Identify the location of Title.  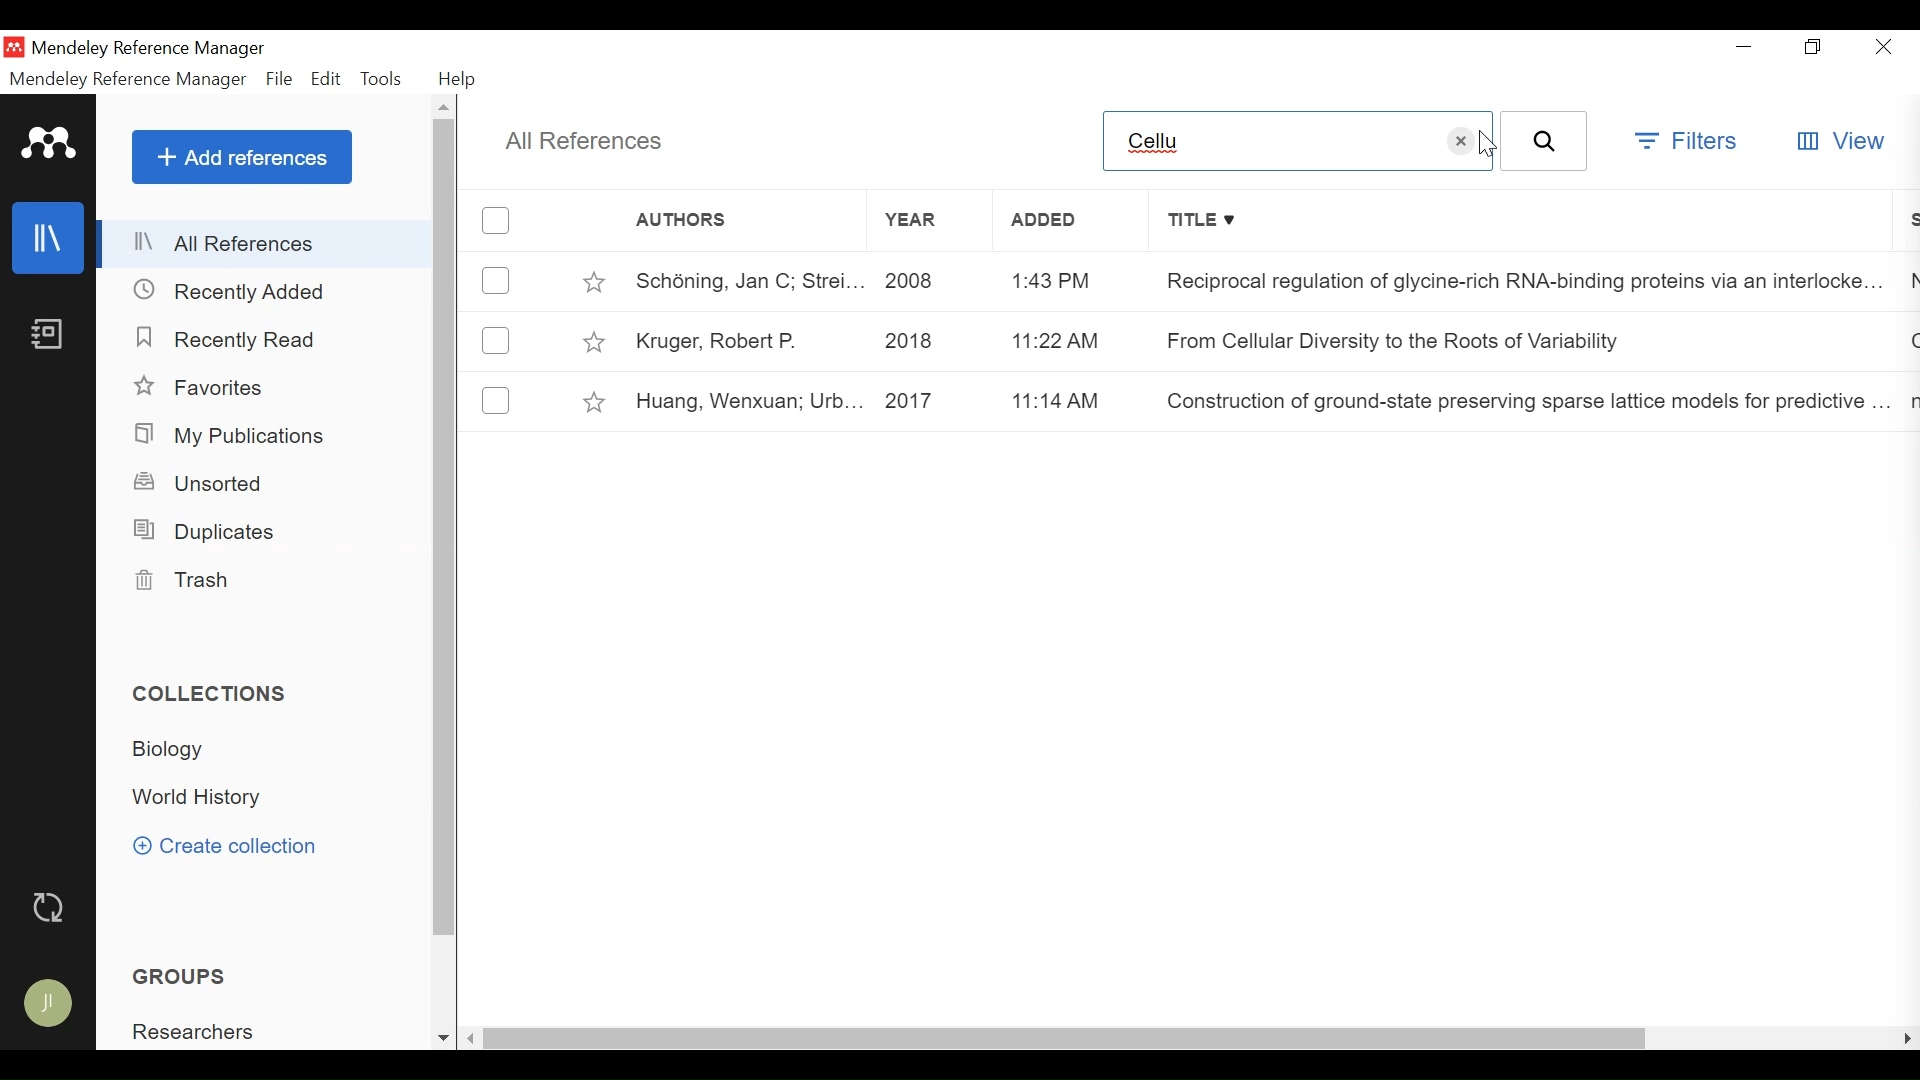
(1519, 221).